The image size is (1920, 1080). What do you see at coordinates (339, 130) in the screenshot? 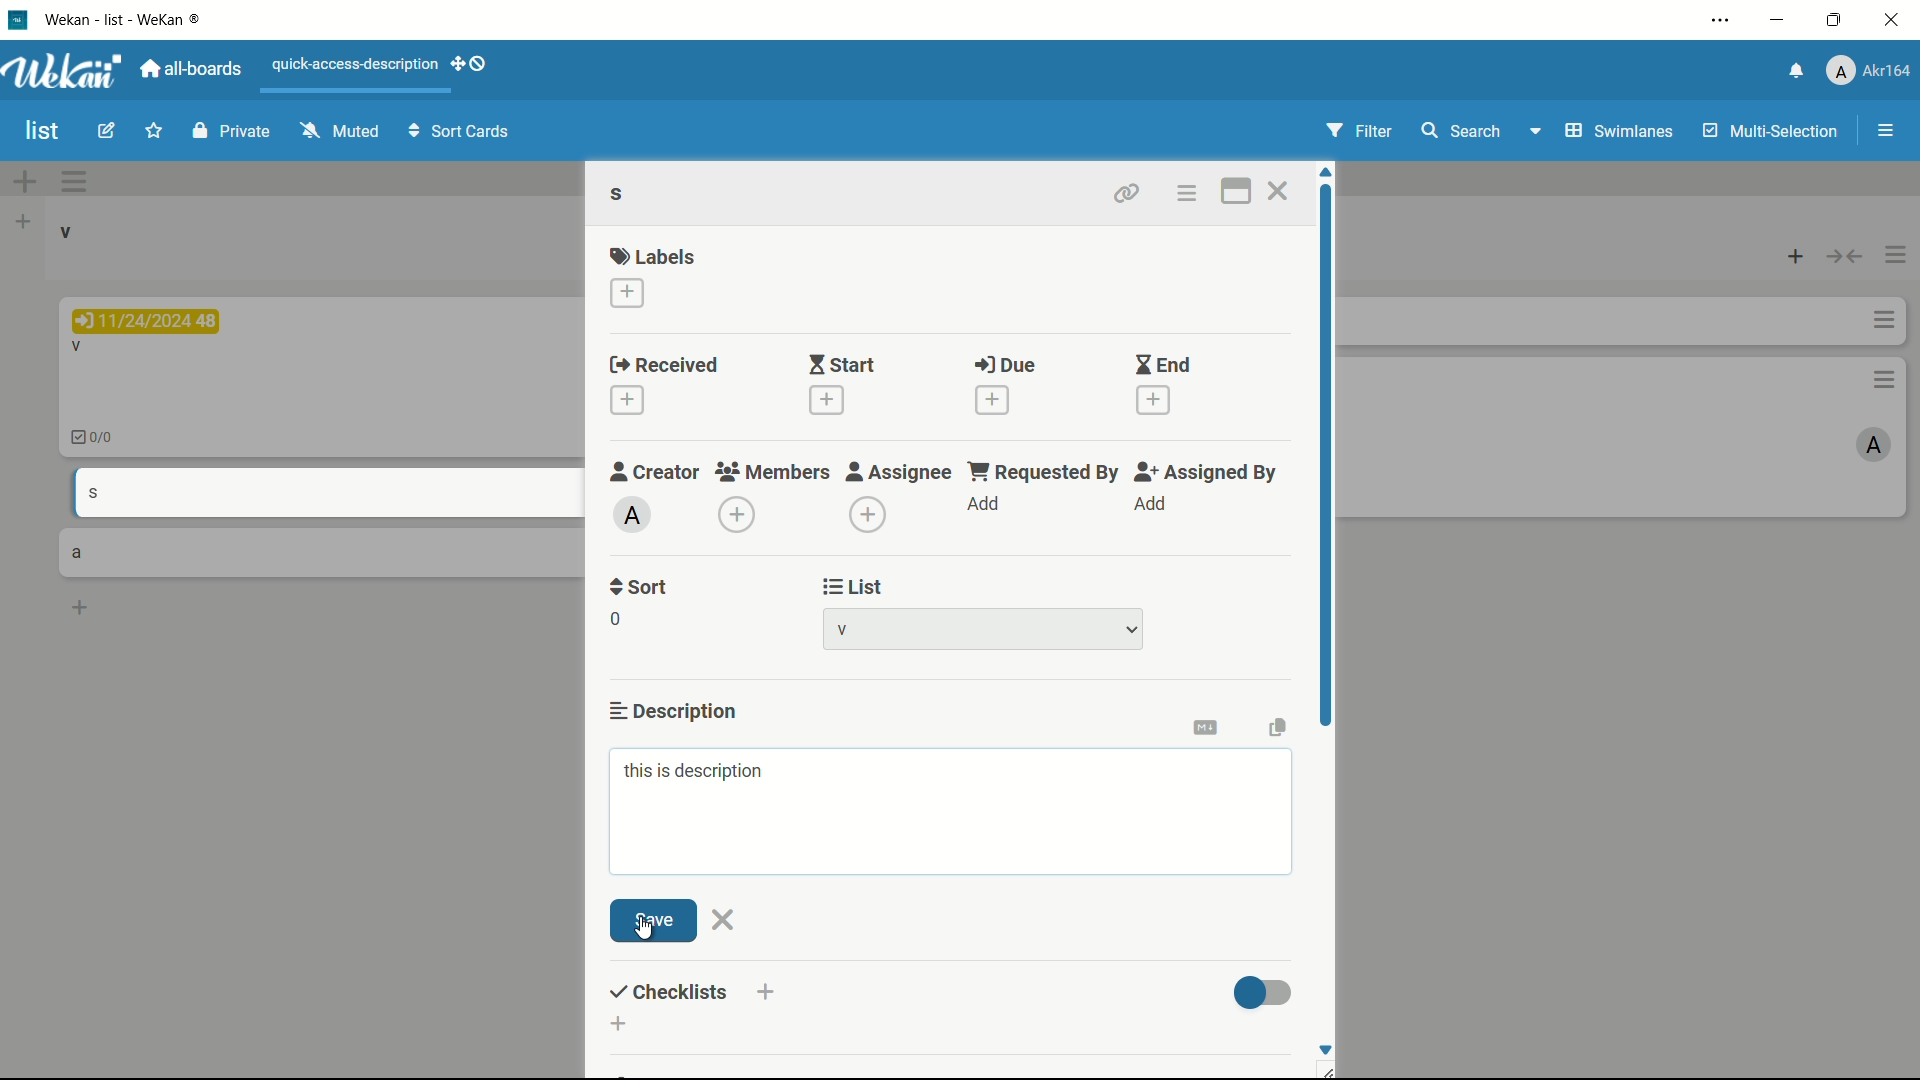
I see `muted` at bounding box center [339, 130].